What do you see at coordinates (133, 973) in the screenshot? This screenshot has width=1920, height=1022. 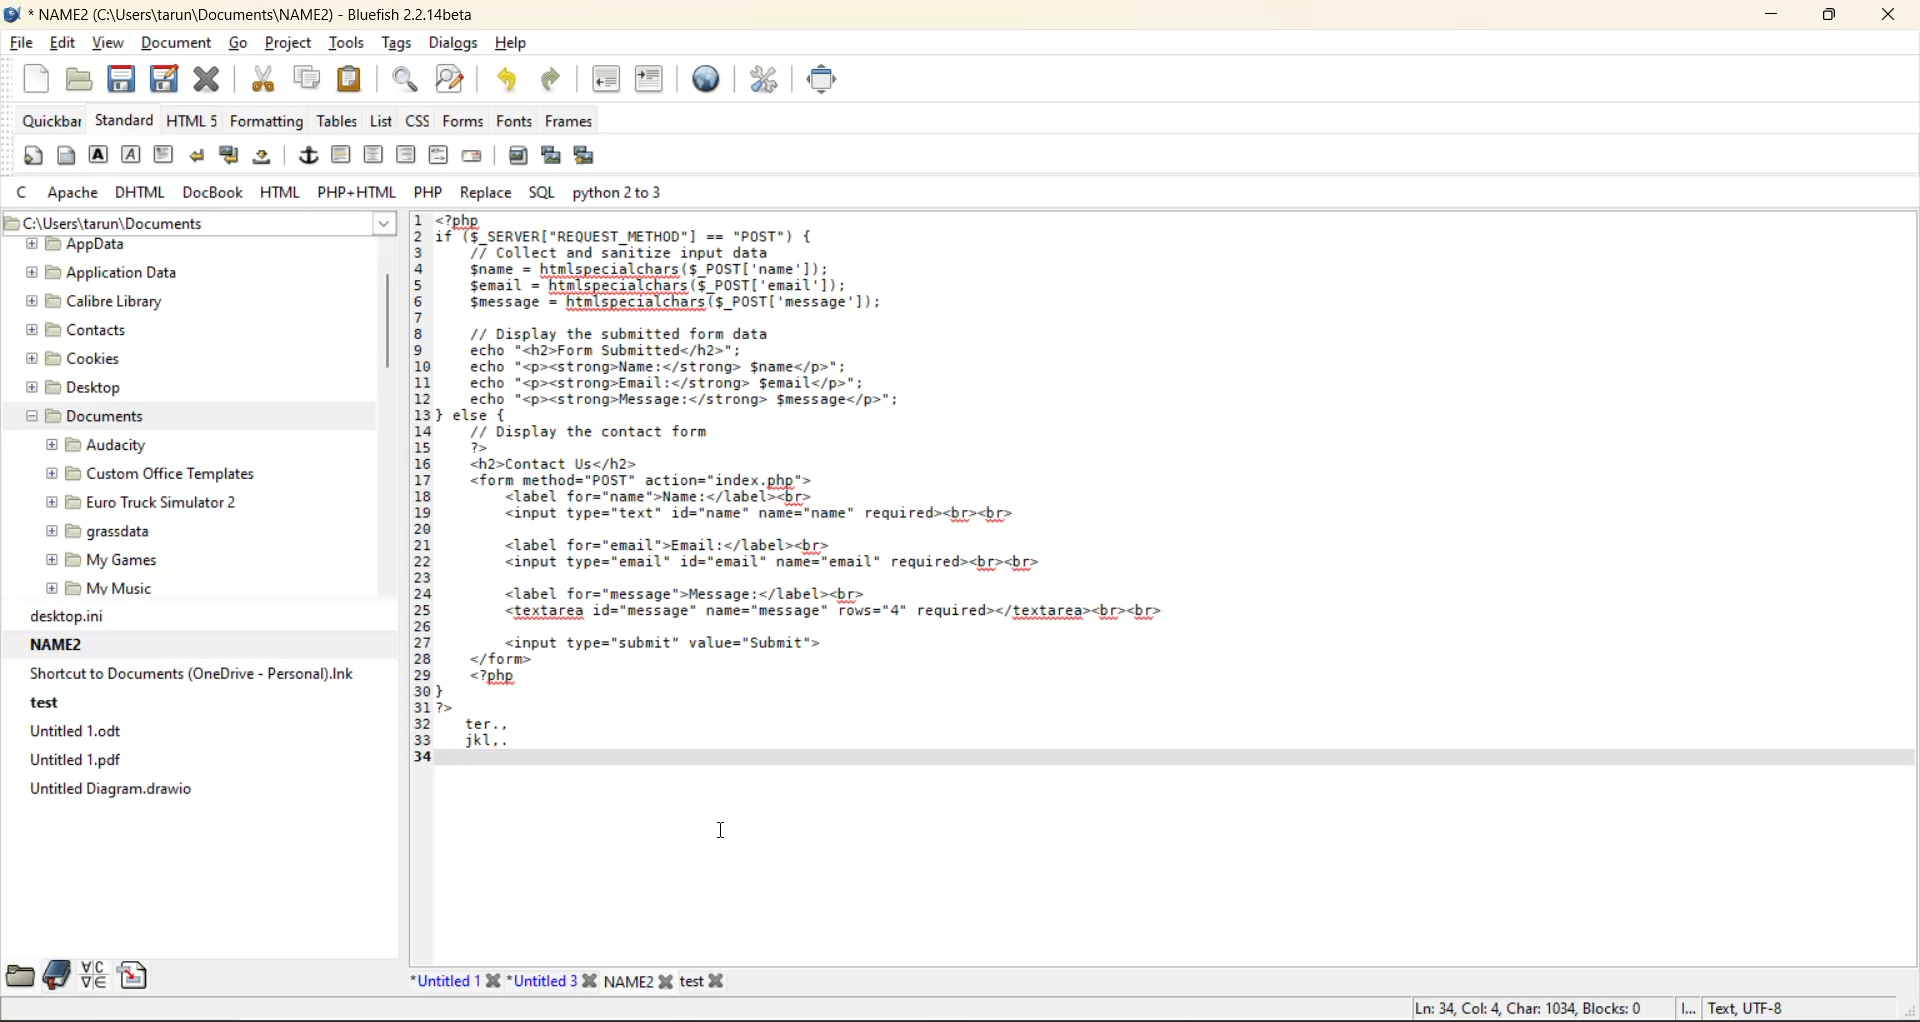 I see `snippets` at bounding box center [133, 973].